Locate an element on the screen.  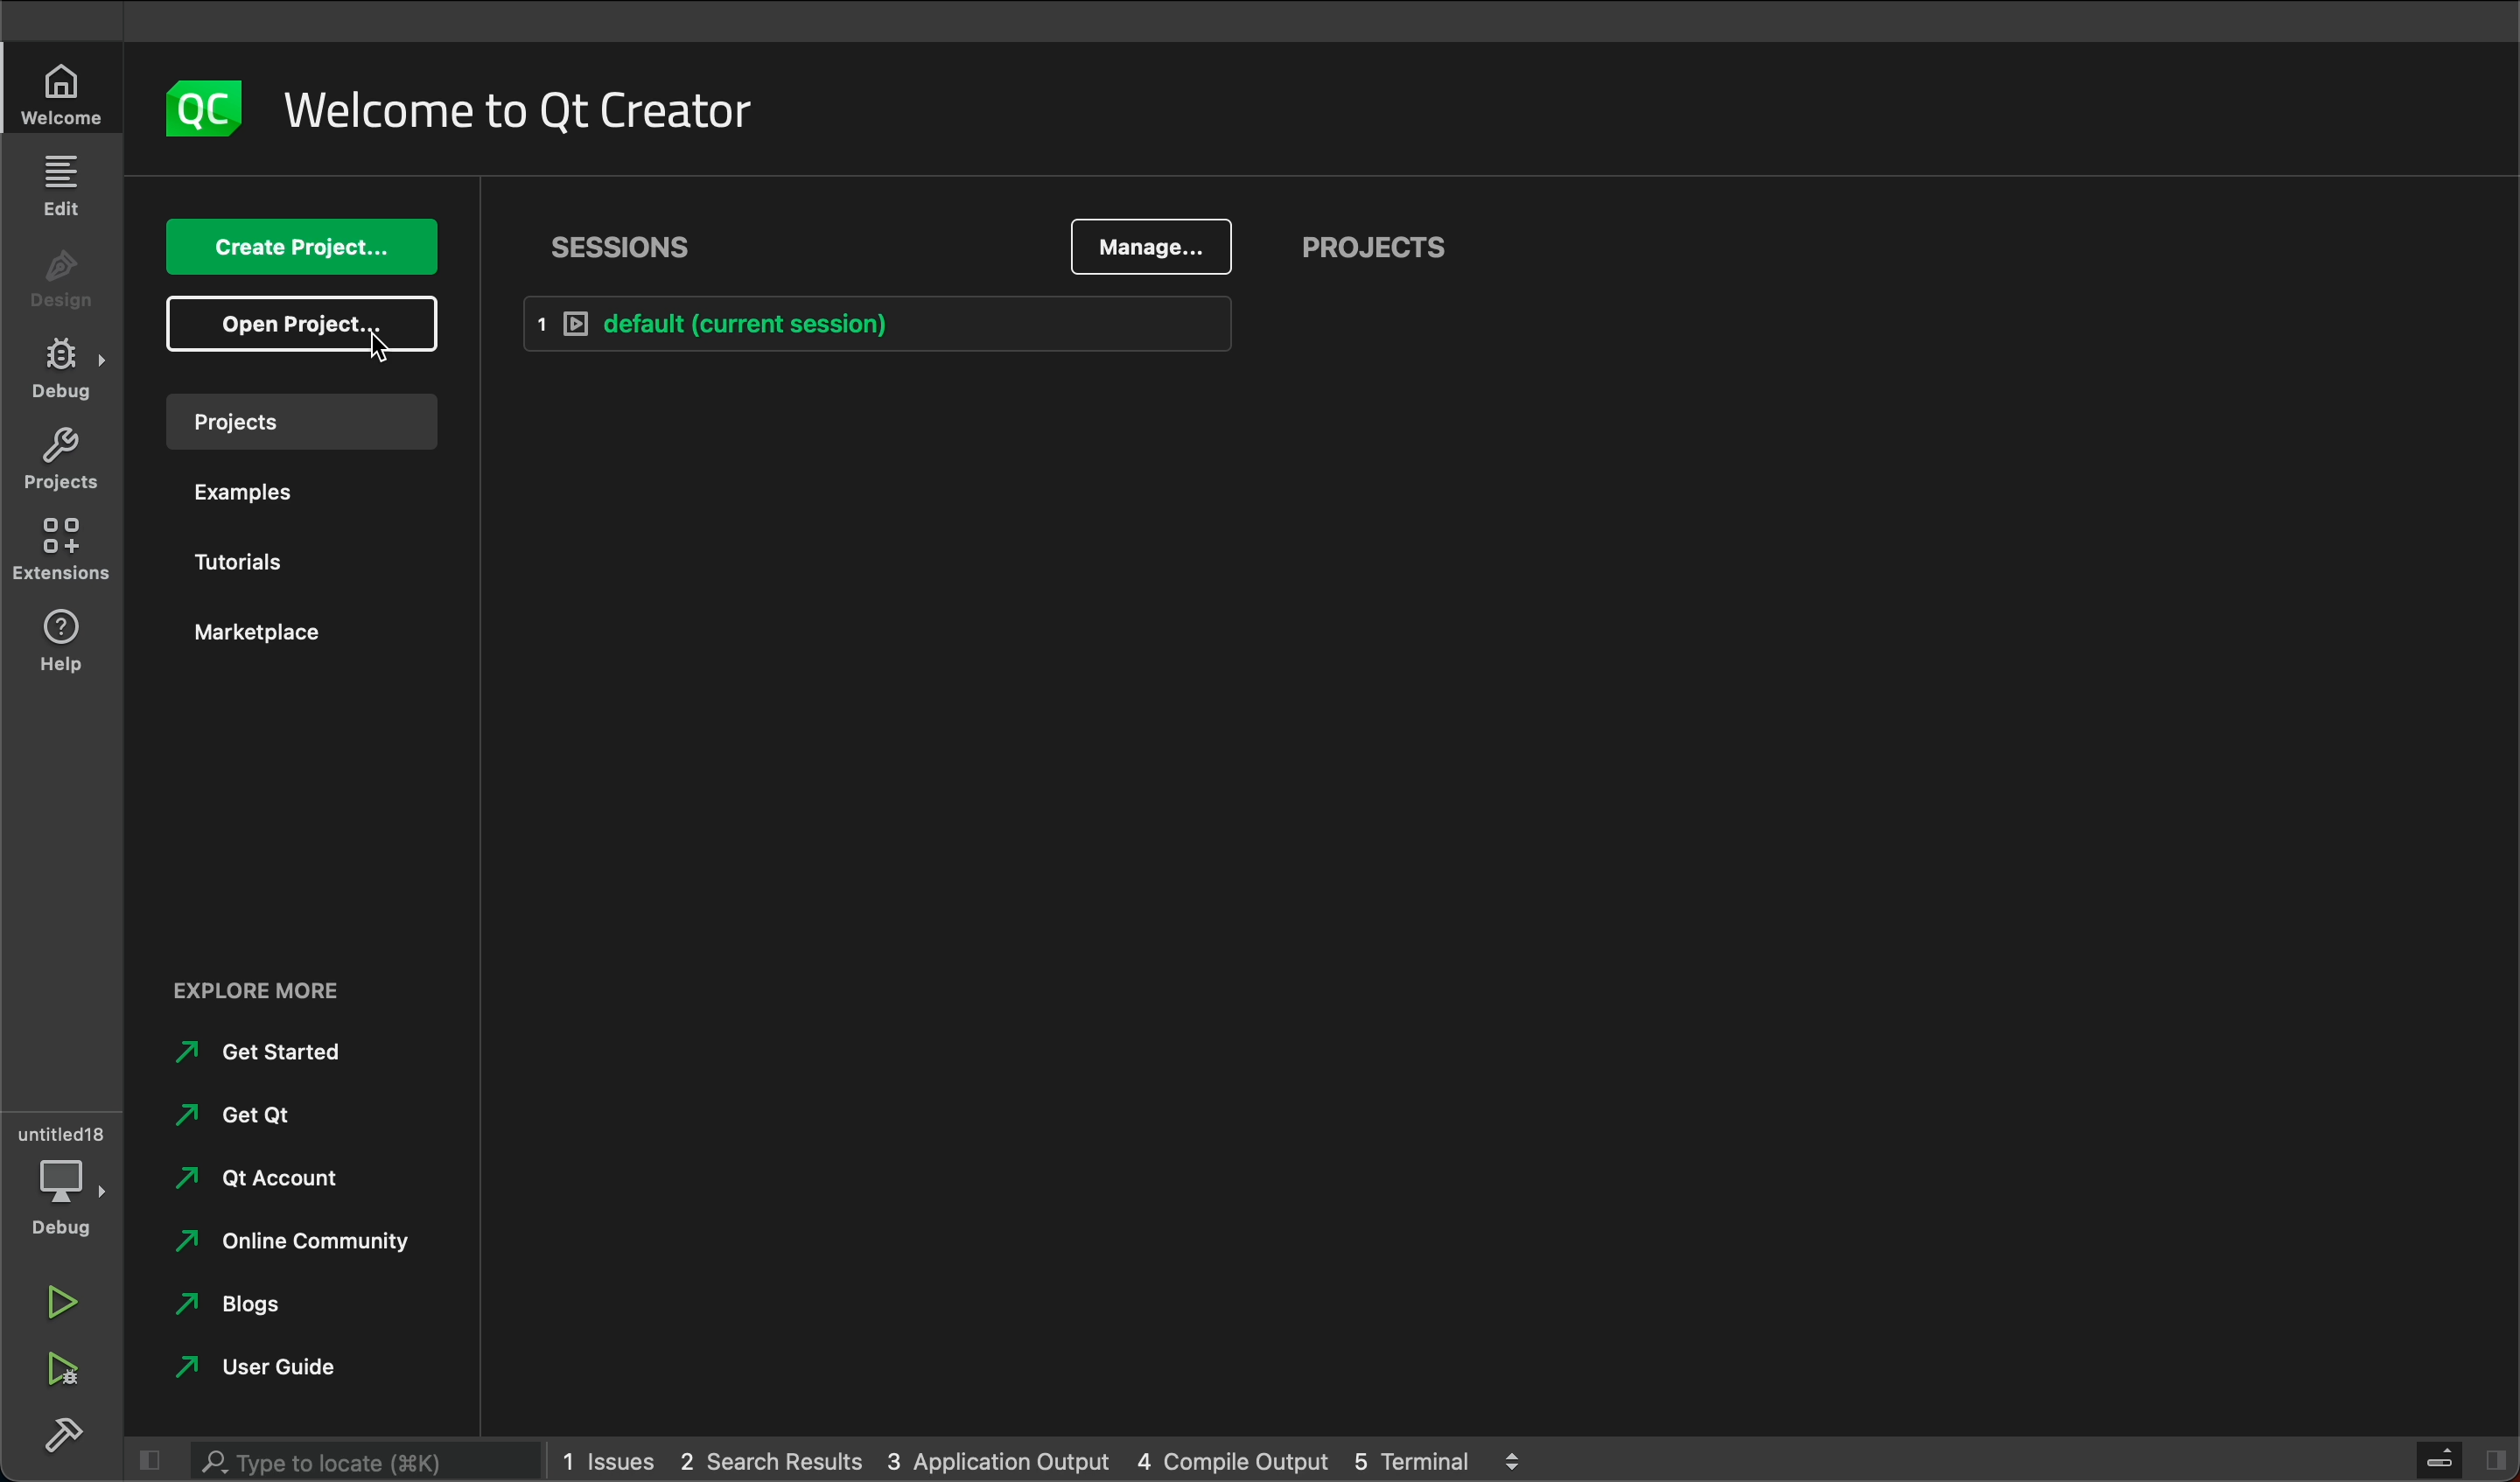
untitled is located at coordinates (60, 1132).